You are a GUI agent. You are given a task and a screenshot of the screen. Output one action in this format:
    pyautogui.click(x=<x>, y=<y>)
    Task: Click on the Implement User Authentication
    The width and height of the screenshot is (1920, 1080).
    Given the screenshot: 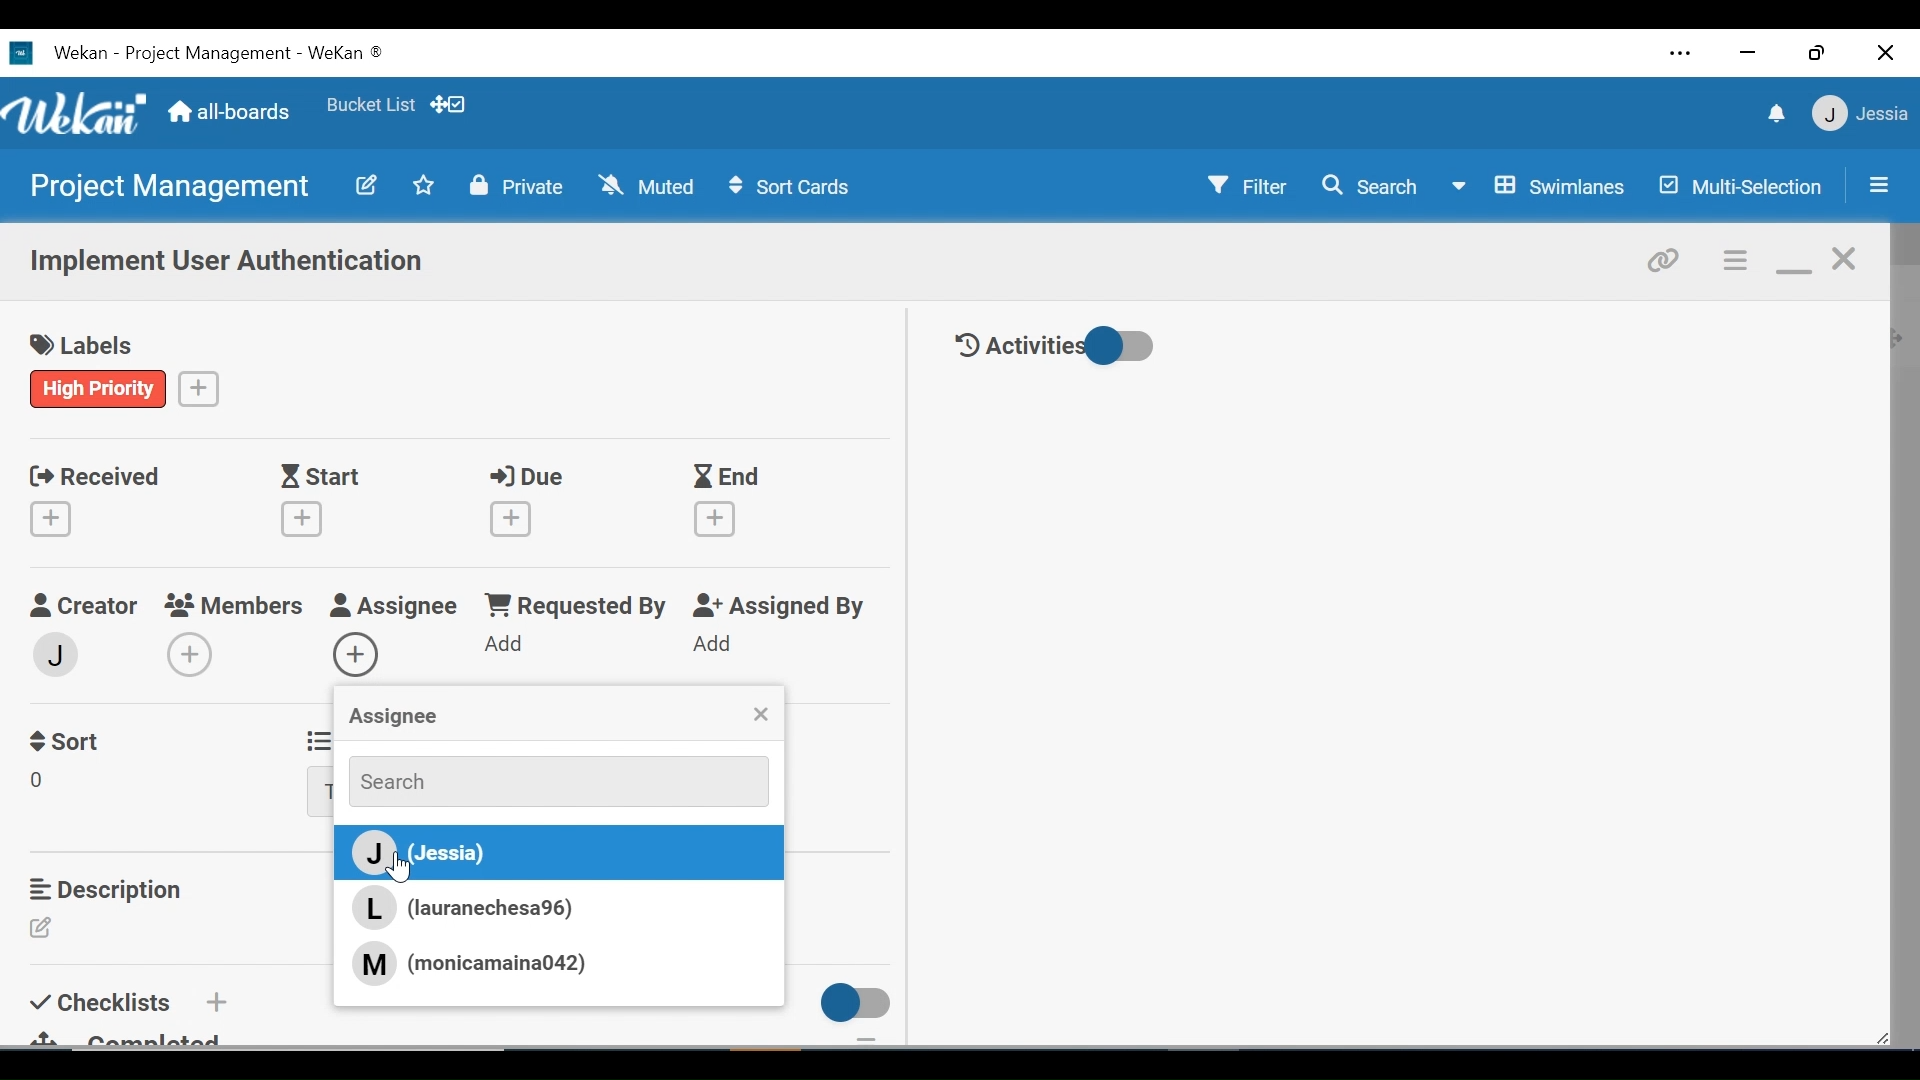 What is the action you would take?
    pyautogui.click(x=229, y=263)
    